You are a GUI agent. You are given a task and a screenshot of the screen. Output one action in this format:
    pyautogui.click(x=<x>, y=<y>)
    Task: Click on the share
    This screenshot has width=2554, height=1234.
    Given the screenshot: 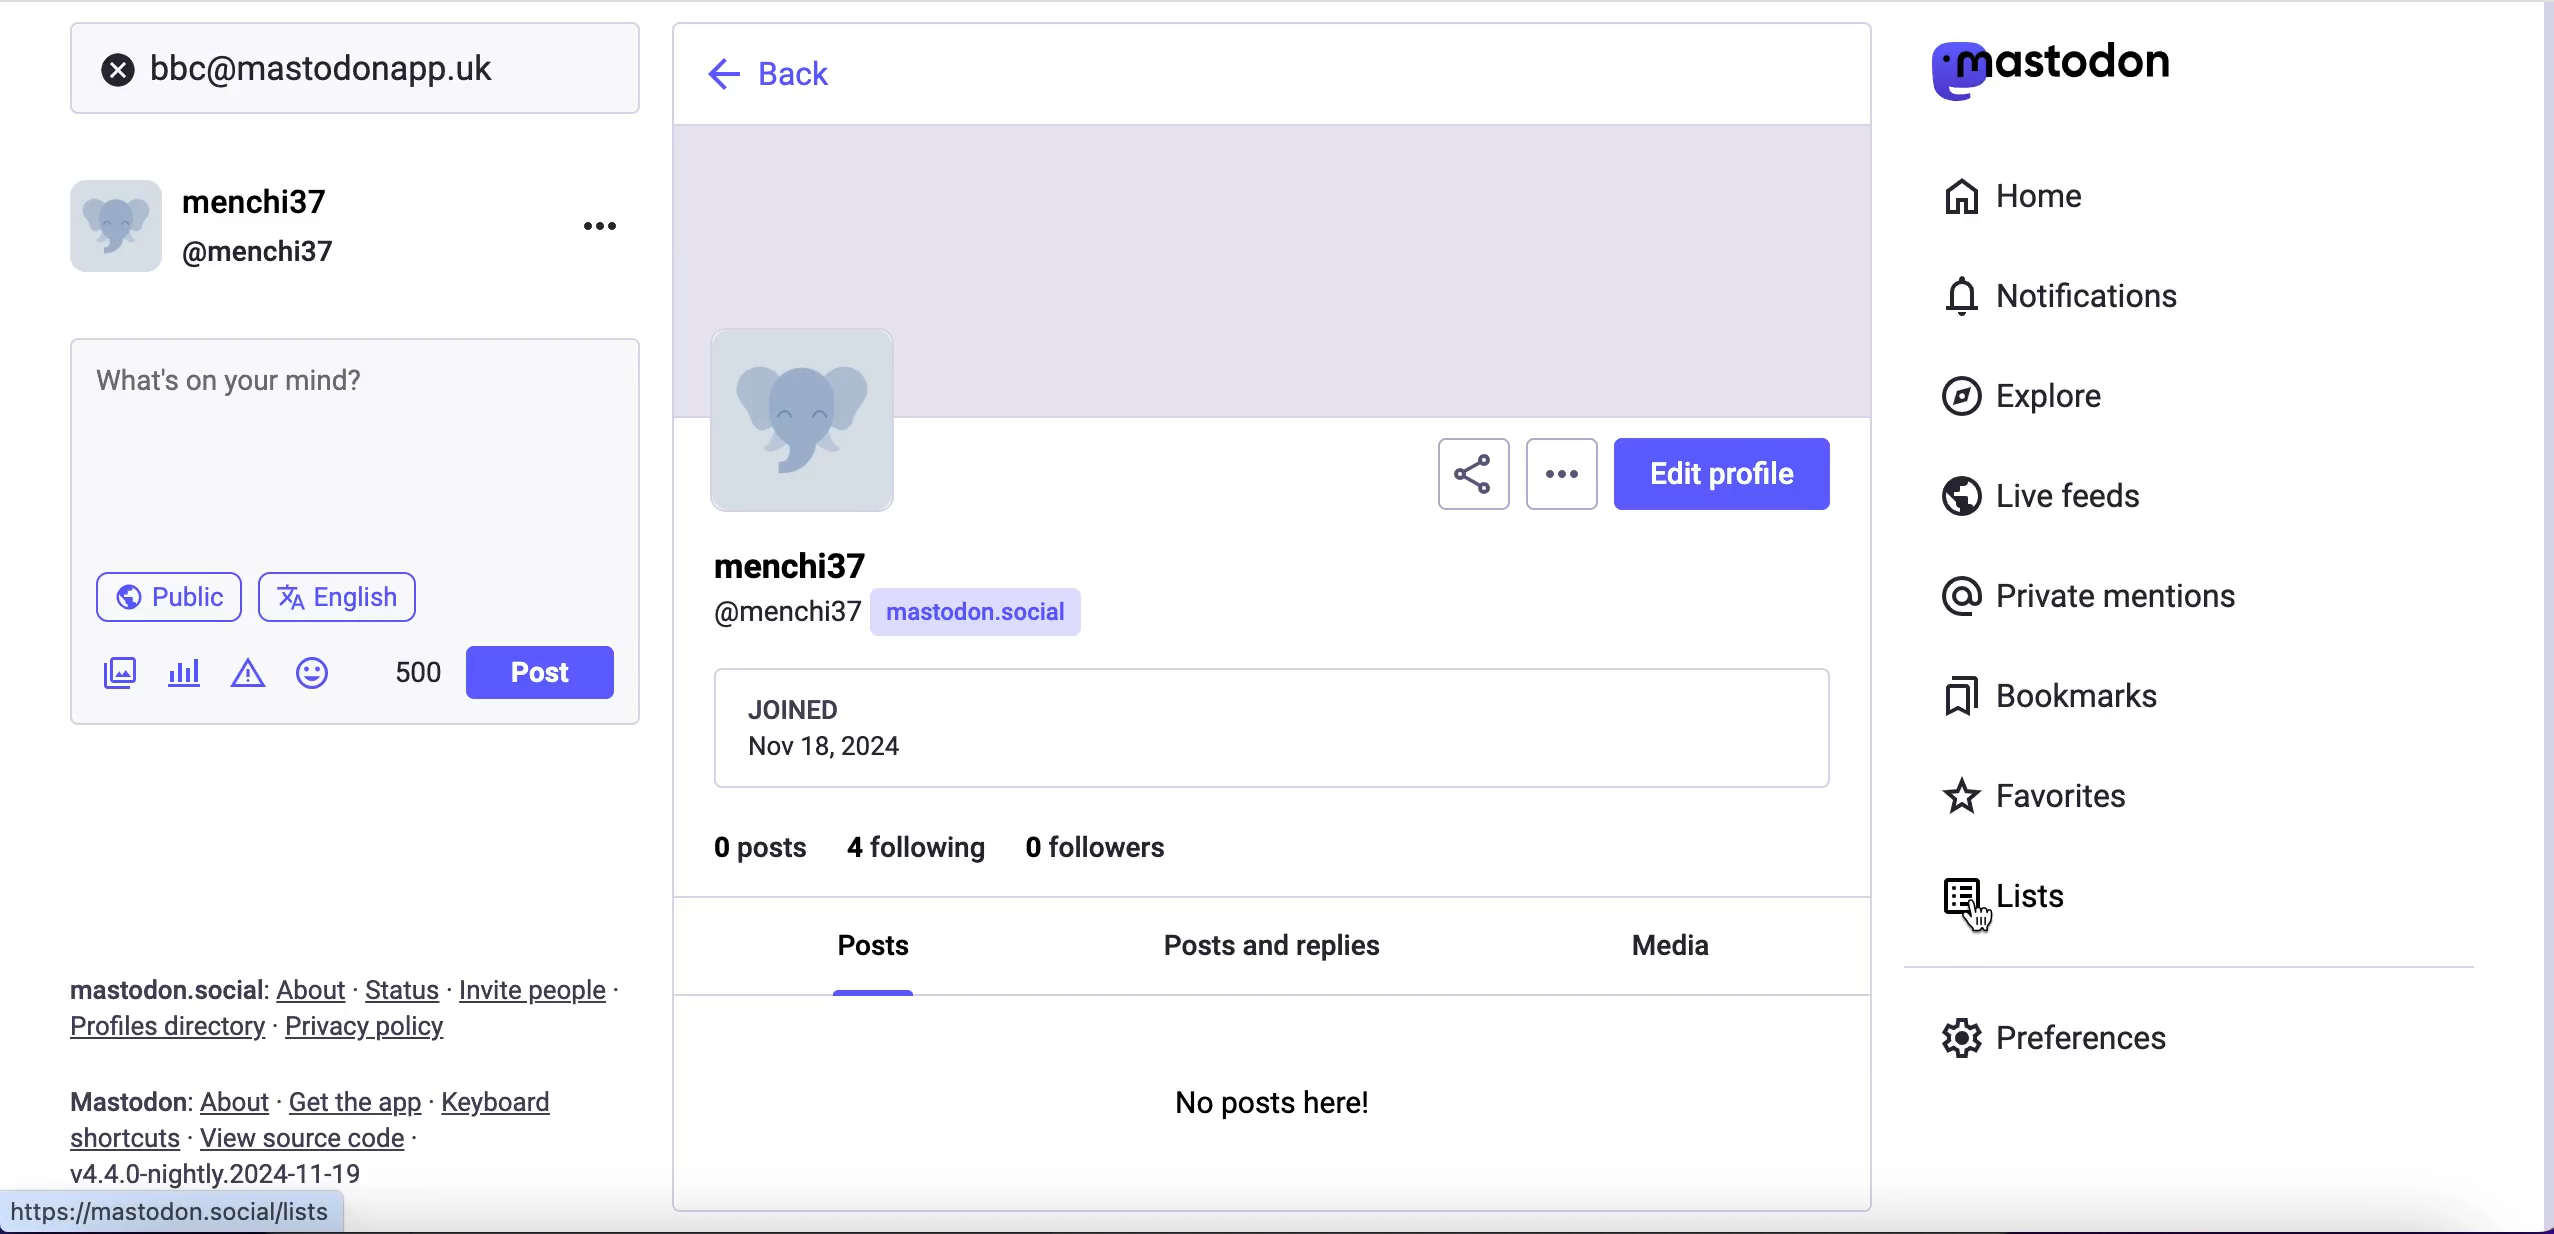 What is the action you would take?
    pyautogui.click(x=1472, y=476)
    